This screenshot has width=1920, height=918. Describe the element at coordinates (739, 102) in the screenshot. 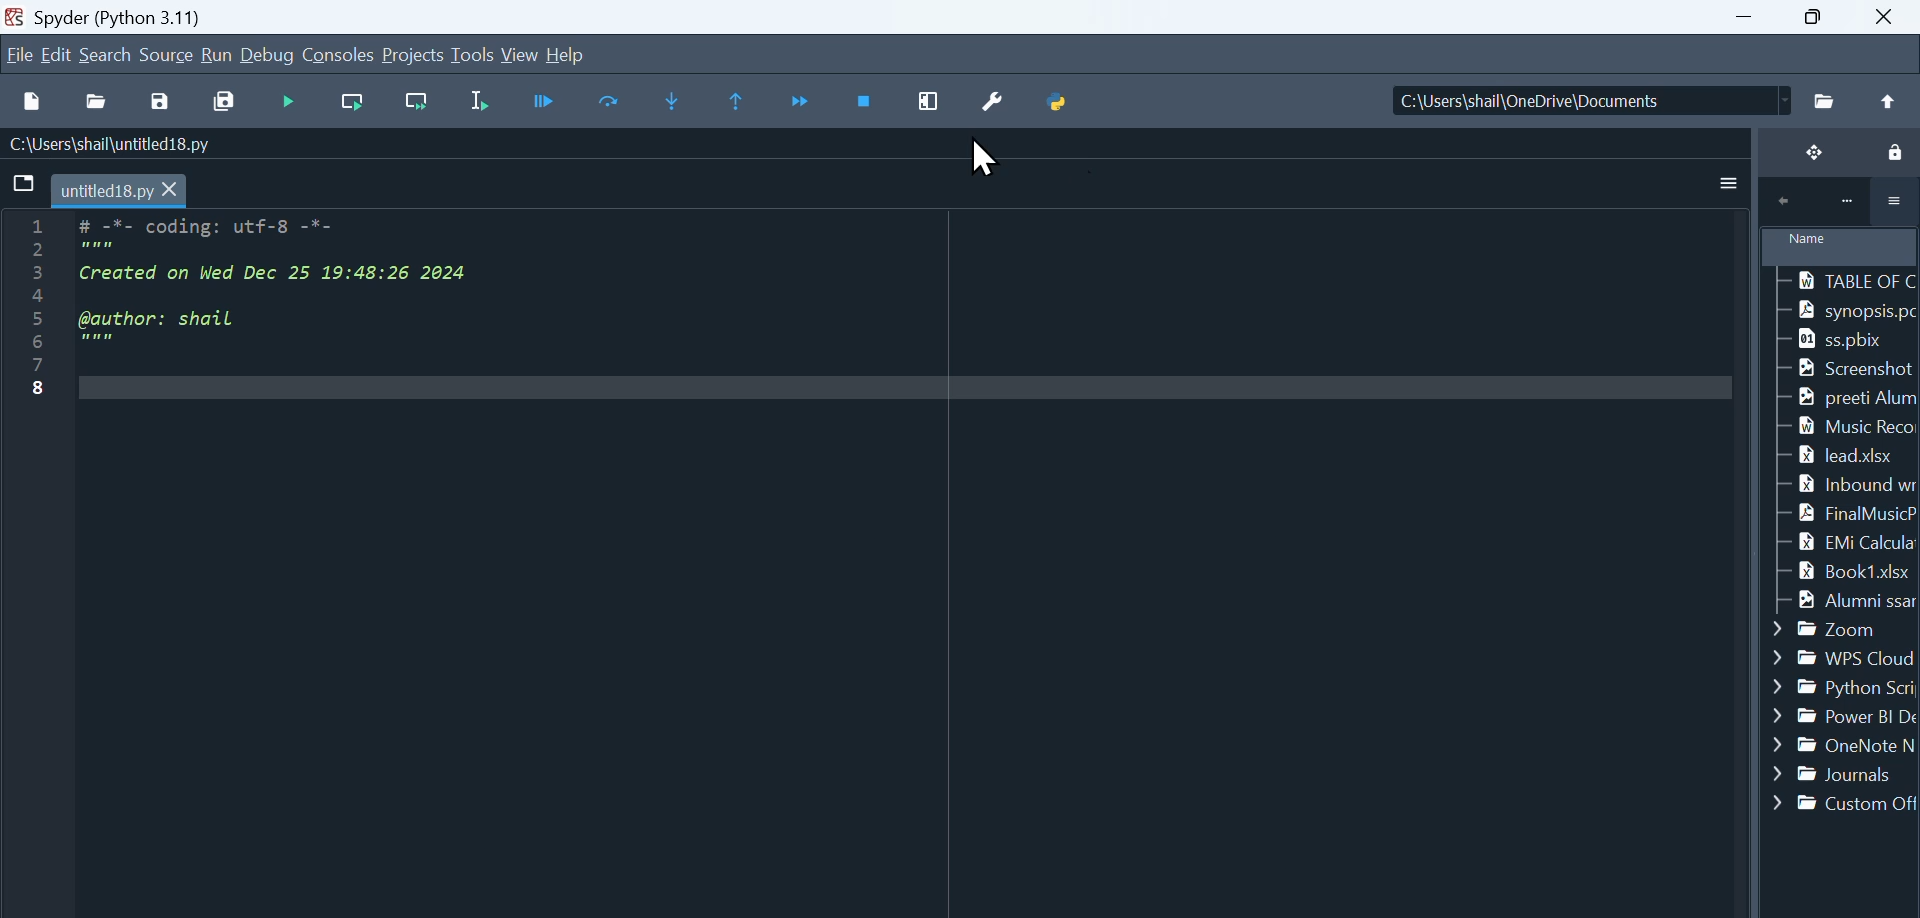

I see `Execute until same function returns` at that location.